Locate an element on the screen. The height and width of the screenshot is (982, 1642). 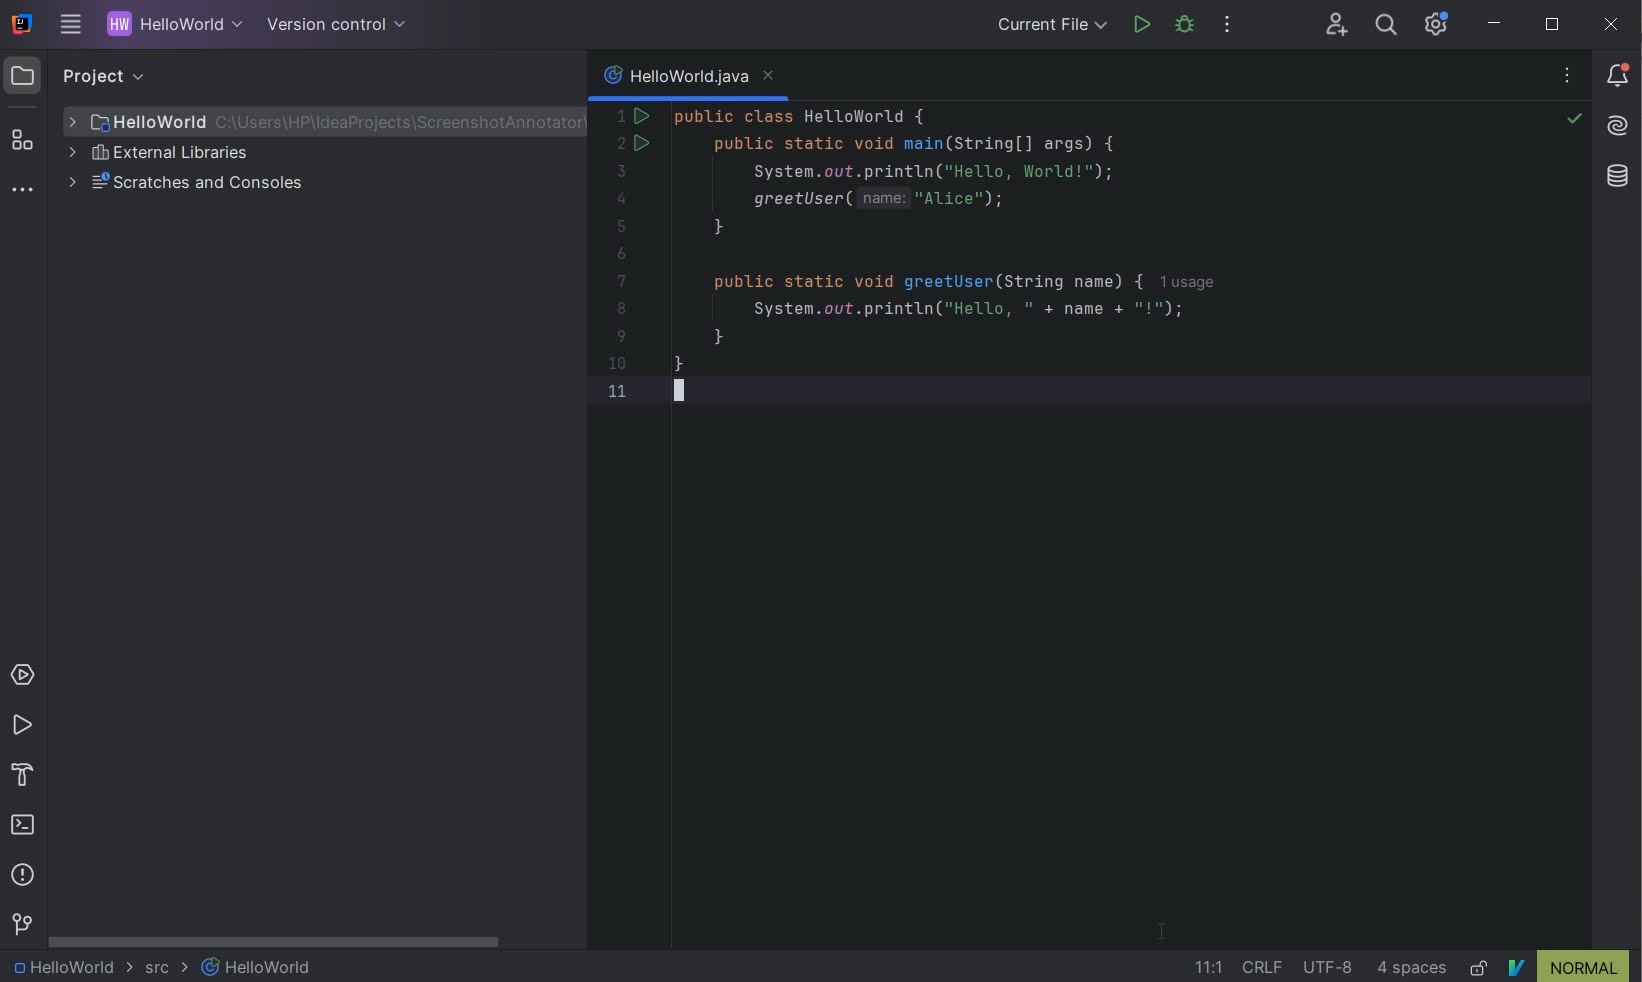
cursor is located at coordinates (1164, 929).